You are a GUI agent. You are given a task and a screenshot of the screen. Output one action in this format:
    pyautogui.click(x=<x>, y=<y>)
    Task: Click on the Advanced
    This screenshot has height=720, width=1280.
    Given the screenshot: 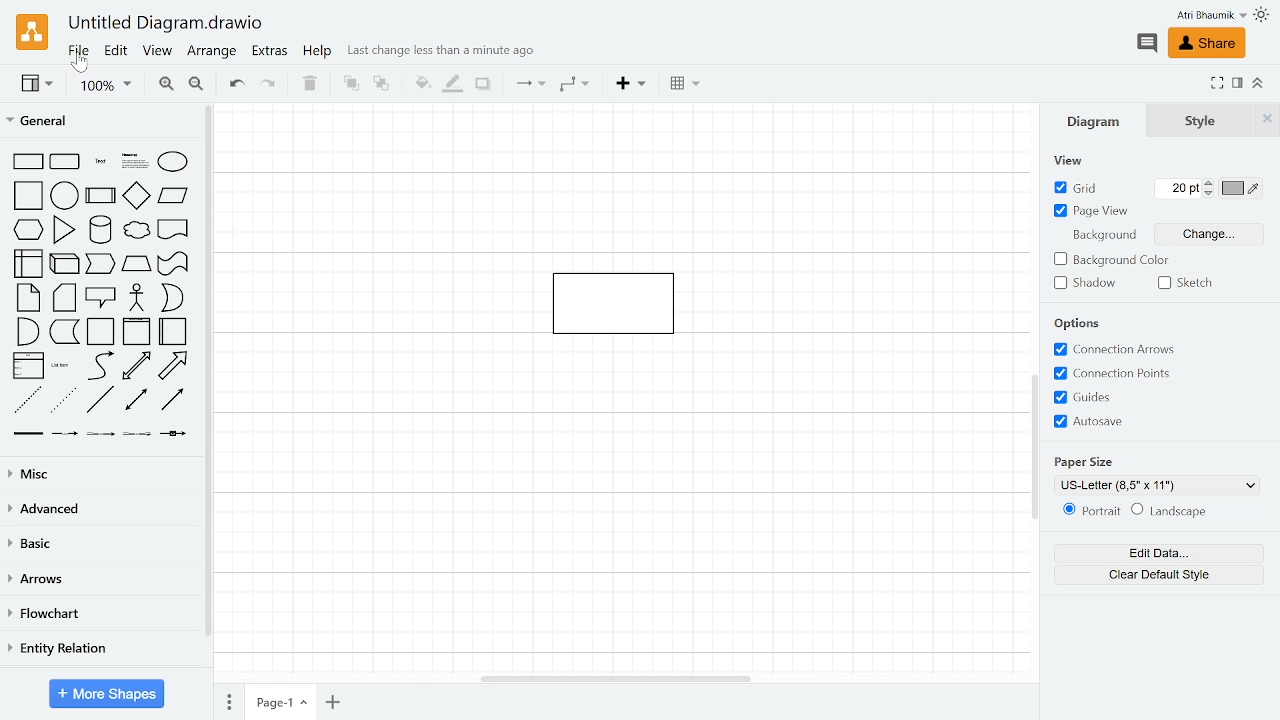 What is the action you would take?
    pyautogui.click(x=101, y=509)
    